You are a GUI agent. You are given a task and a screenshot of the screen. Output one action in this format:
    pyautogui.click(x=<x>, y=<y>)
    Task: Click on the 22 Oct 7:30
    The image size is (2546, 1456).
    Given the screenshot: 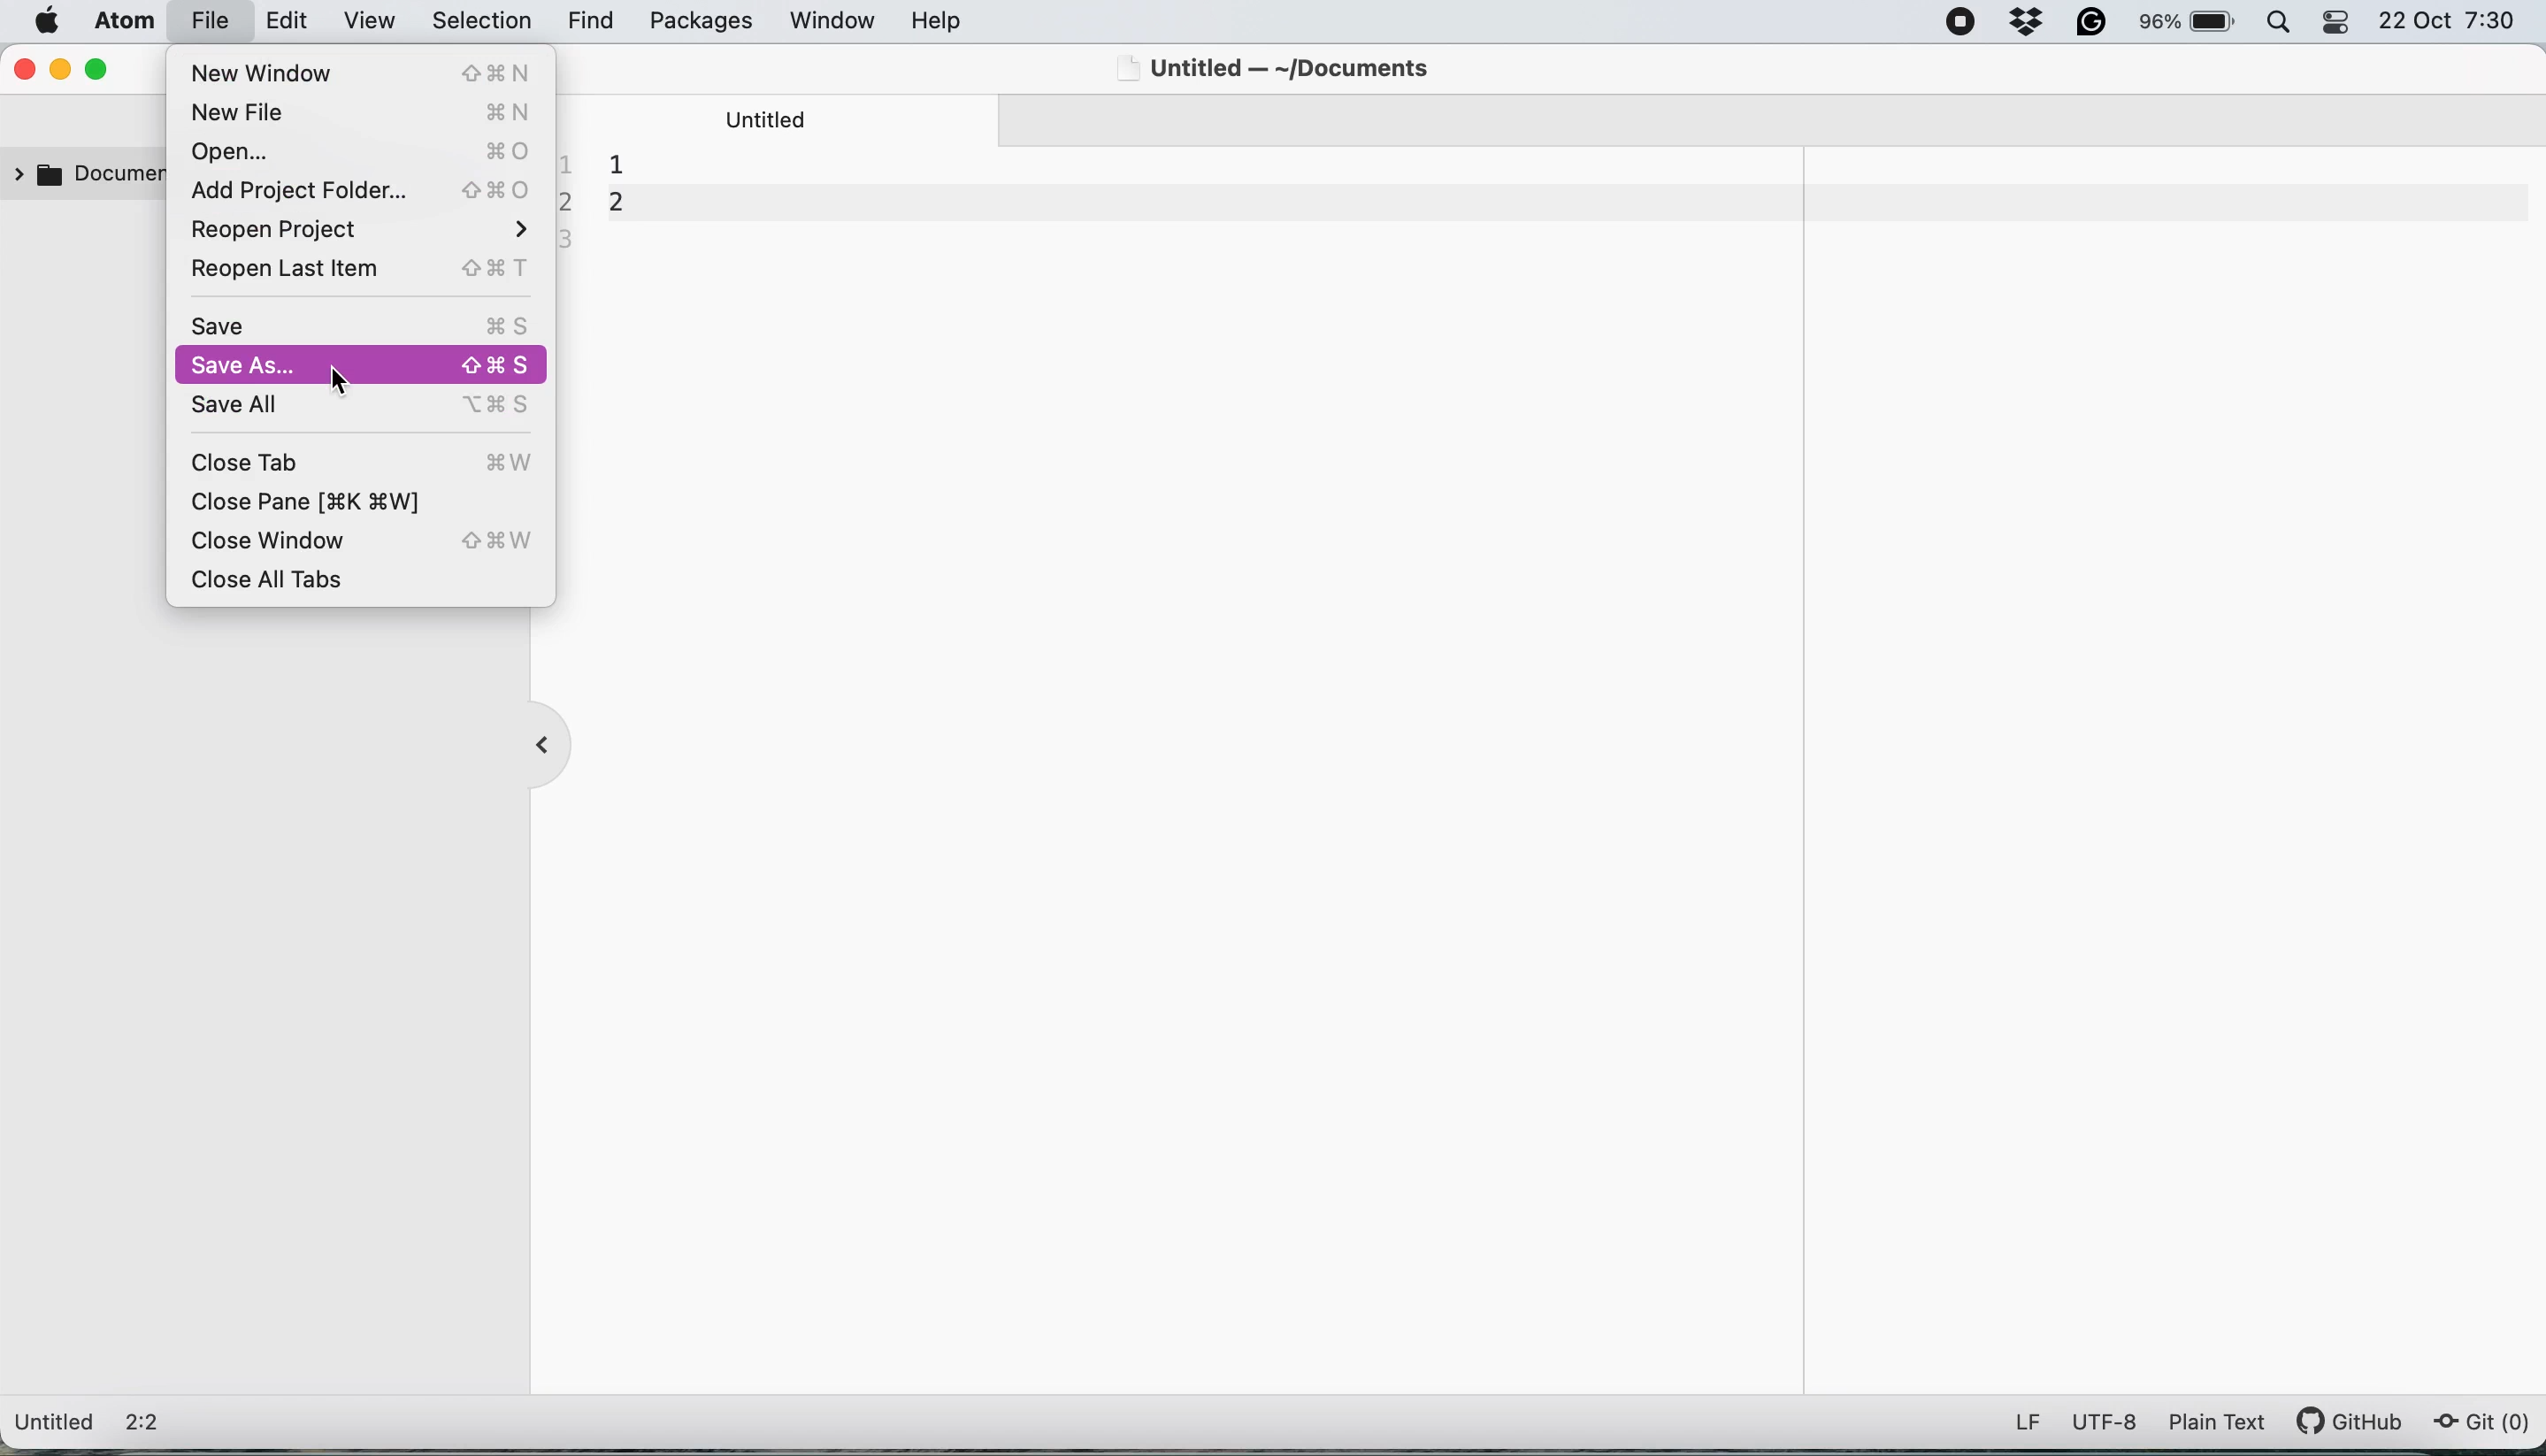 What is the action you would take?
    pyautogui.click(x=2448, y=21)
    